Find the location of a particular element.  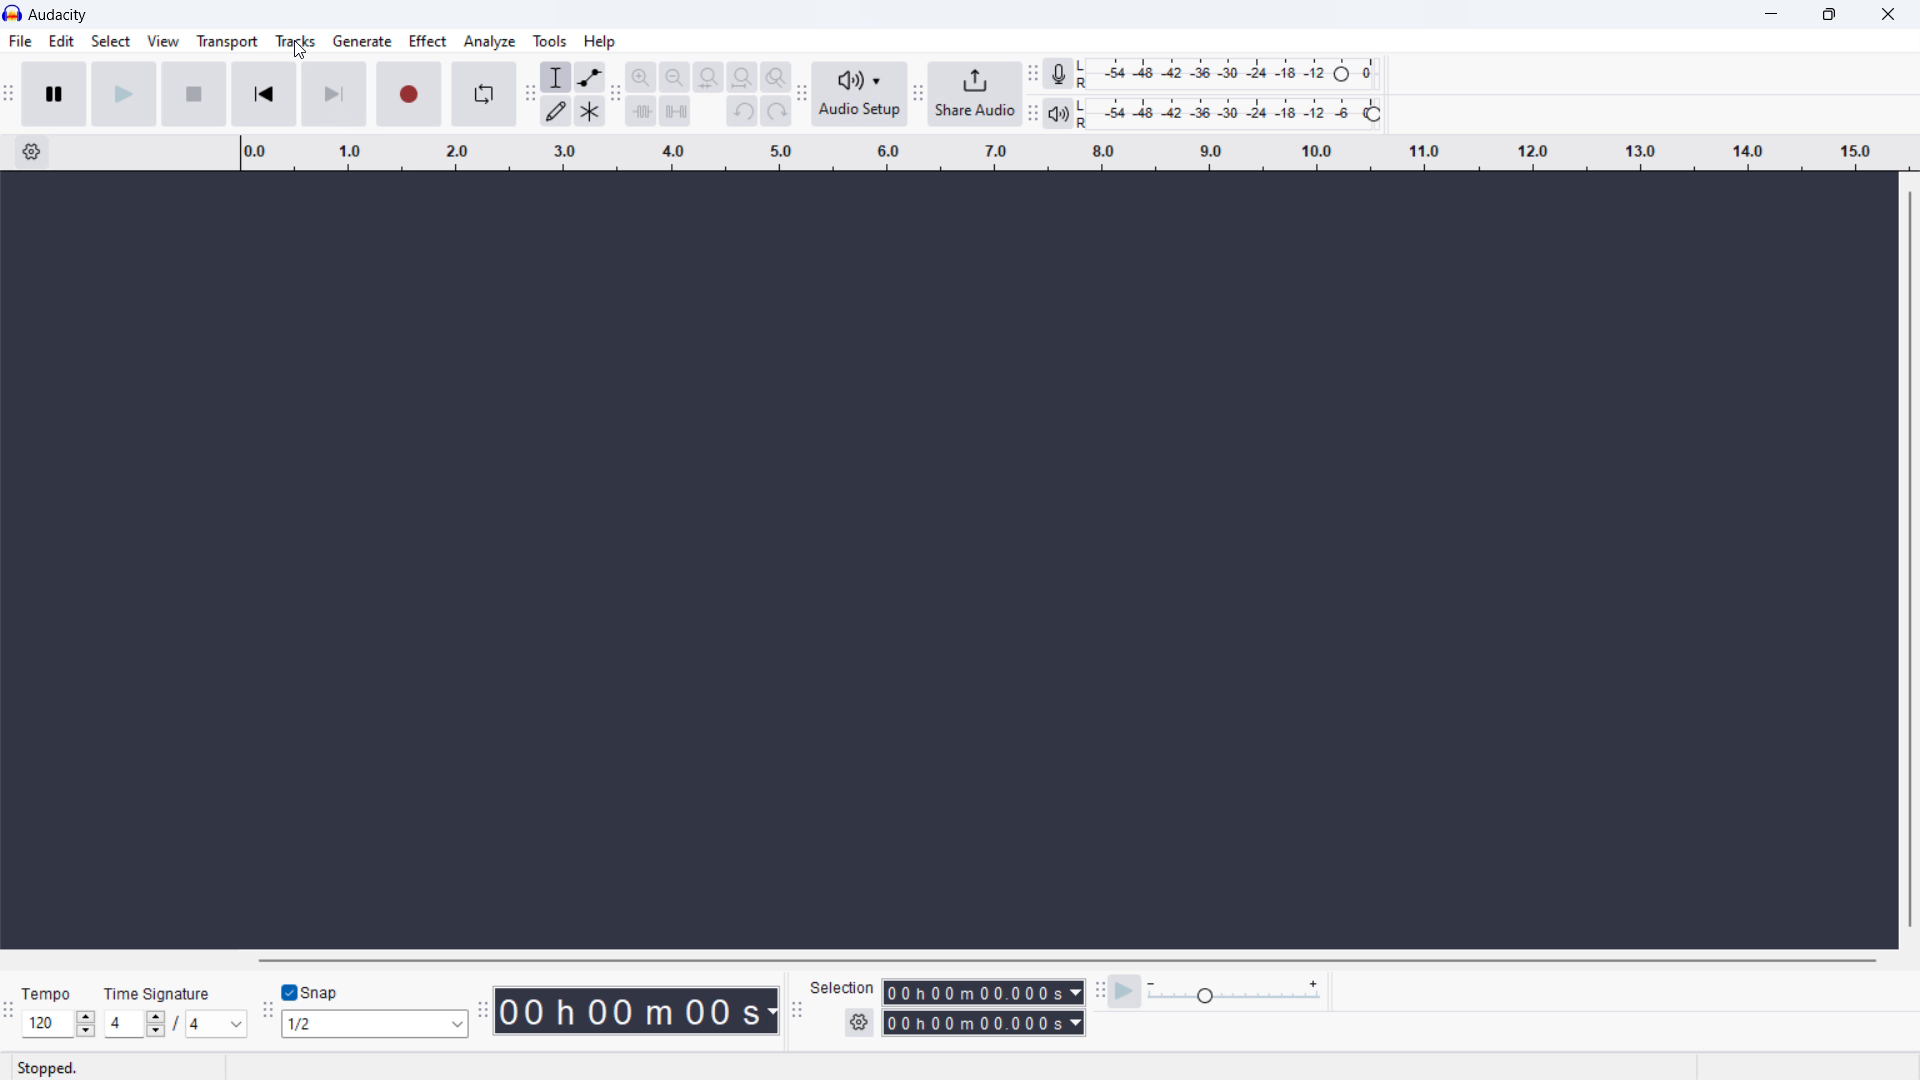

draw tool is located at coordinates (558, 112).